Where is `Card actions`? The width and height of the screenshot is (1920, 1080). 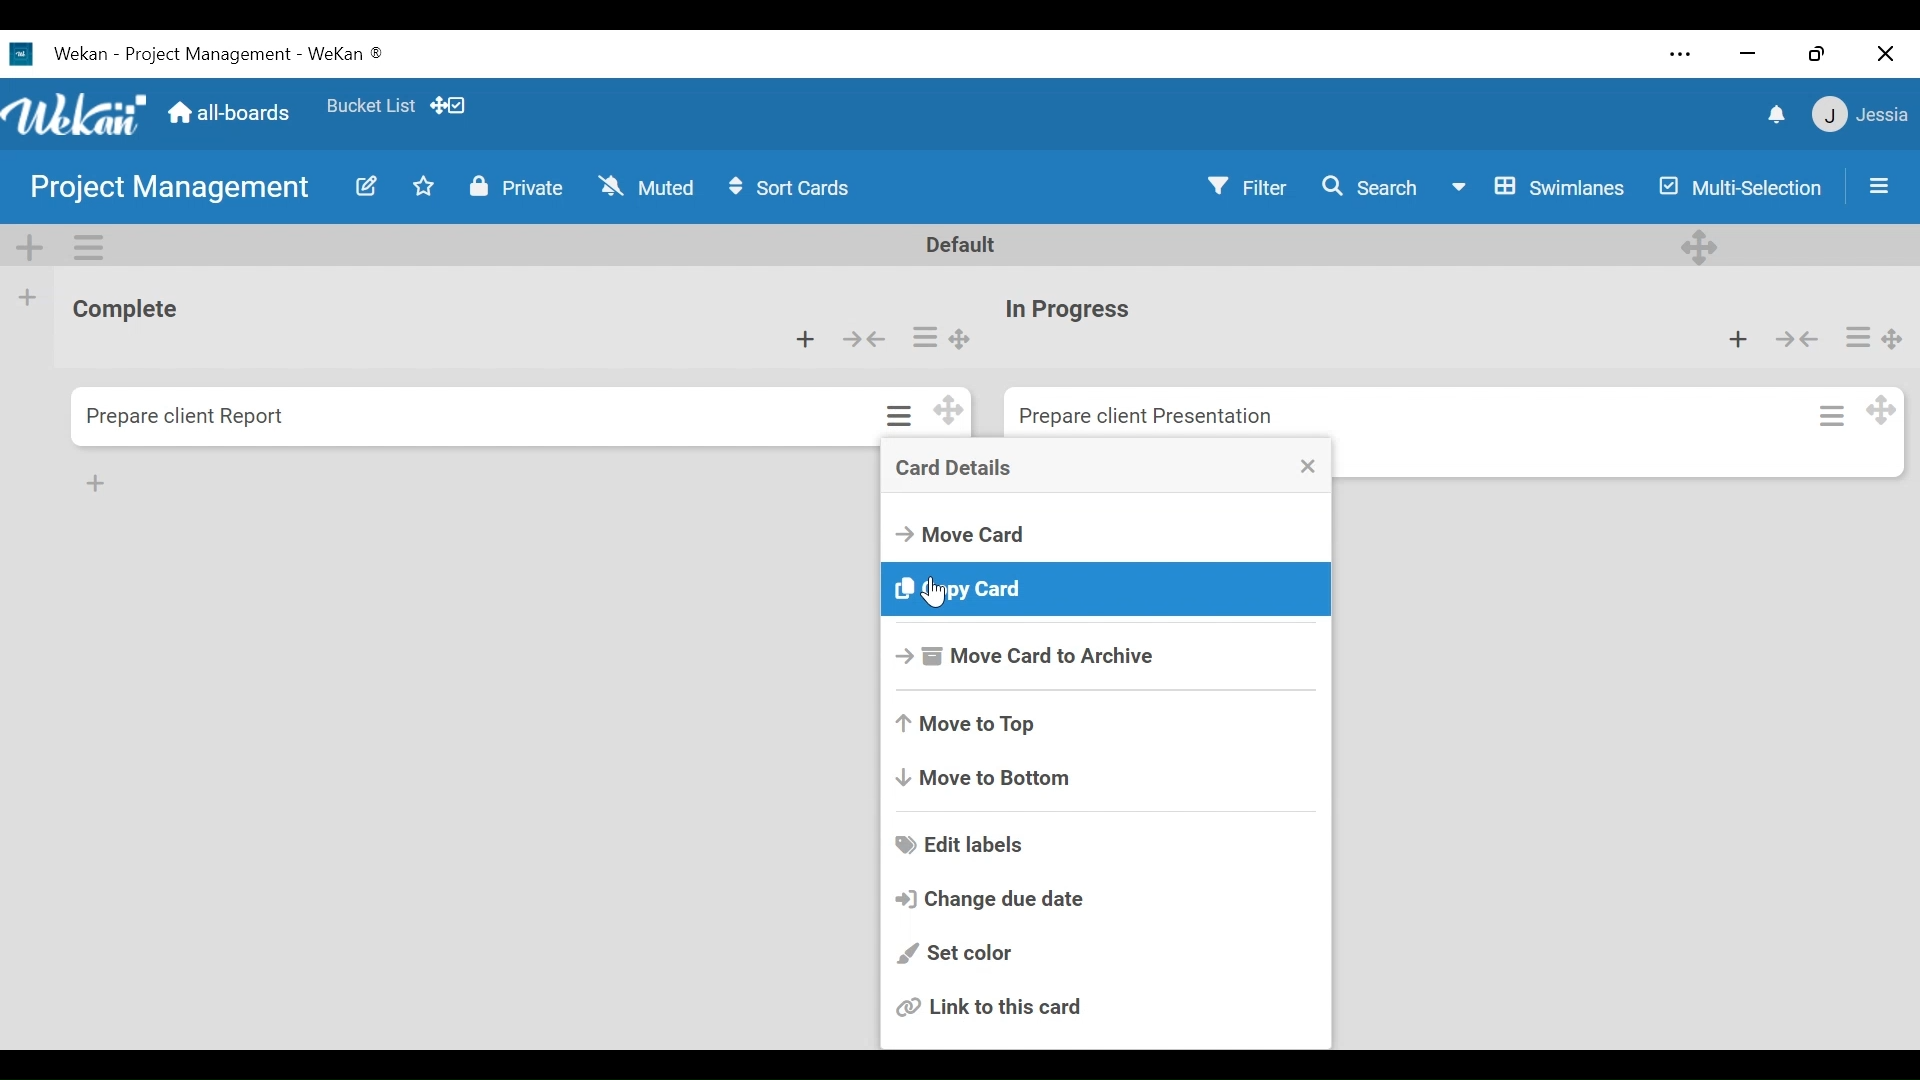 Card actions is located at coordinates (926, 337).